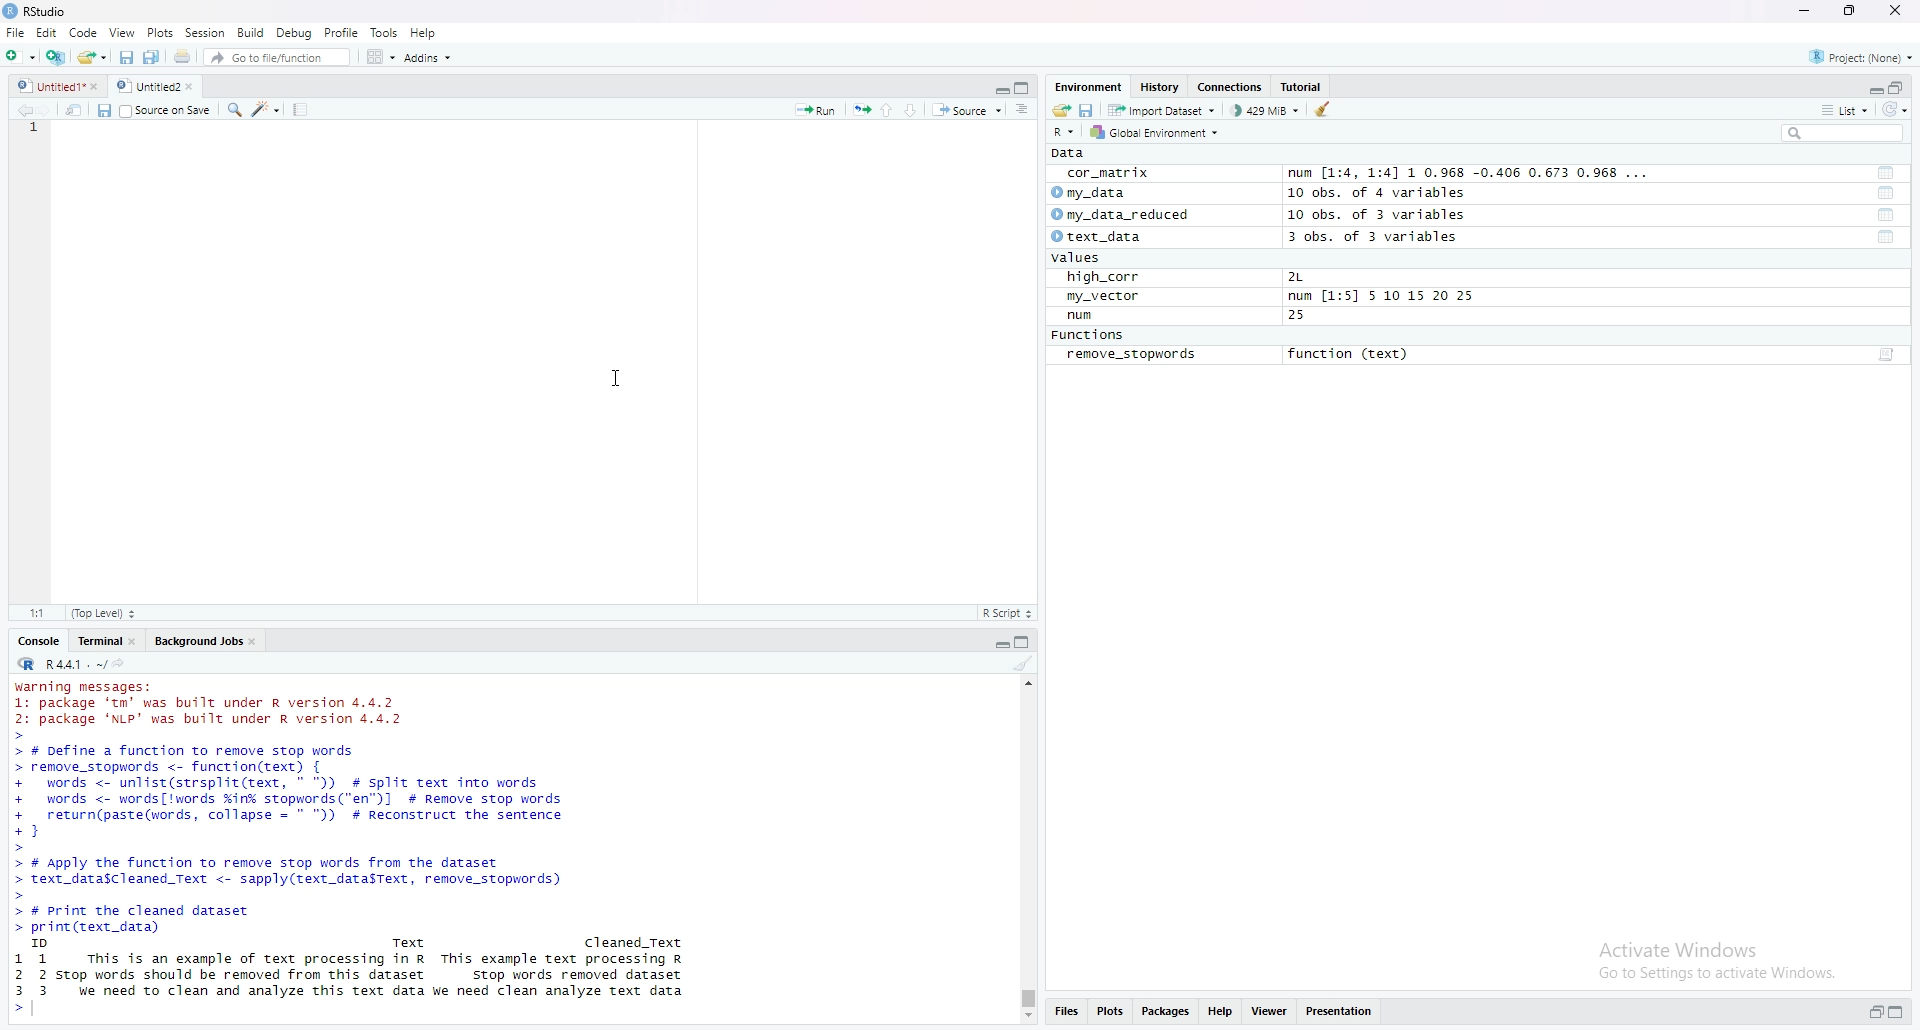  What do you see at coordinates (44, 111) in the screenshot?
I see `Next` at bounding box center [44, 111].